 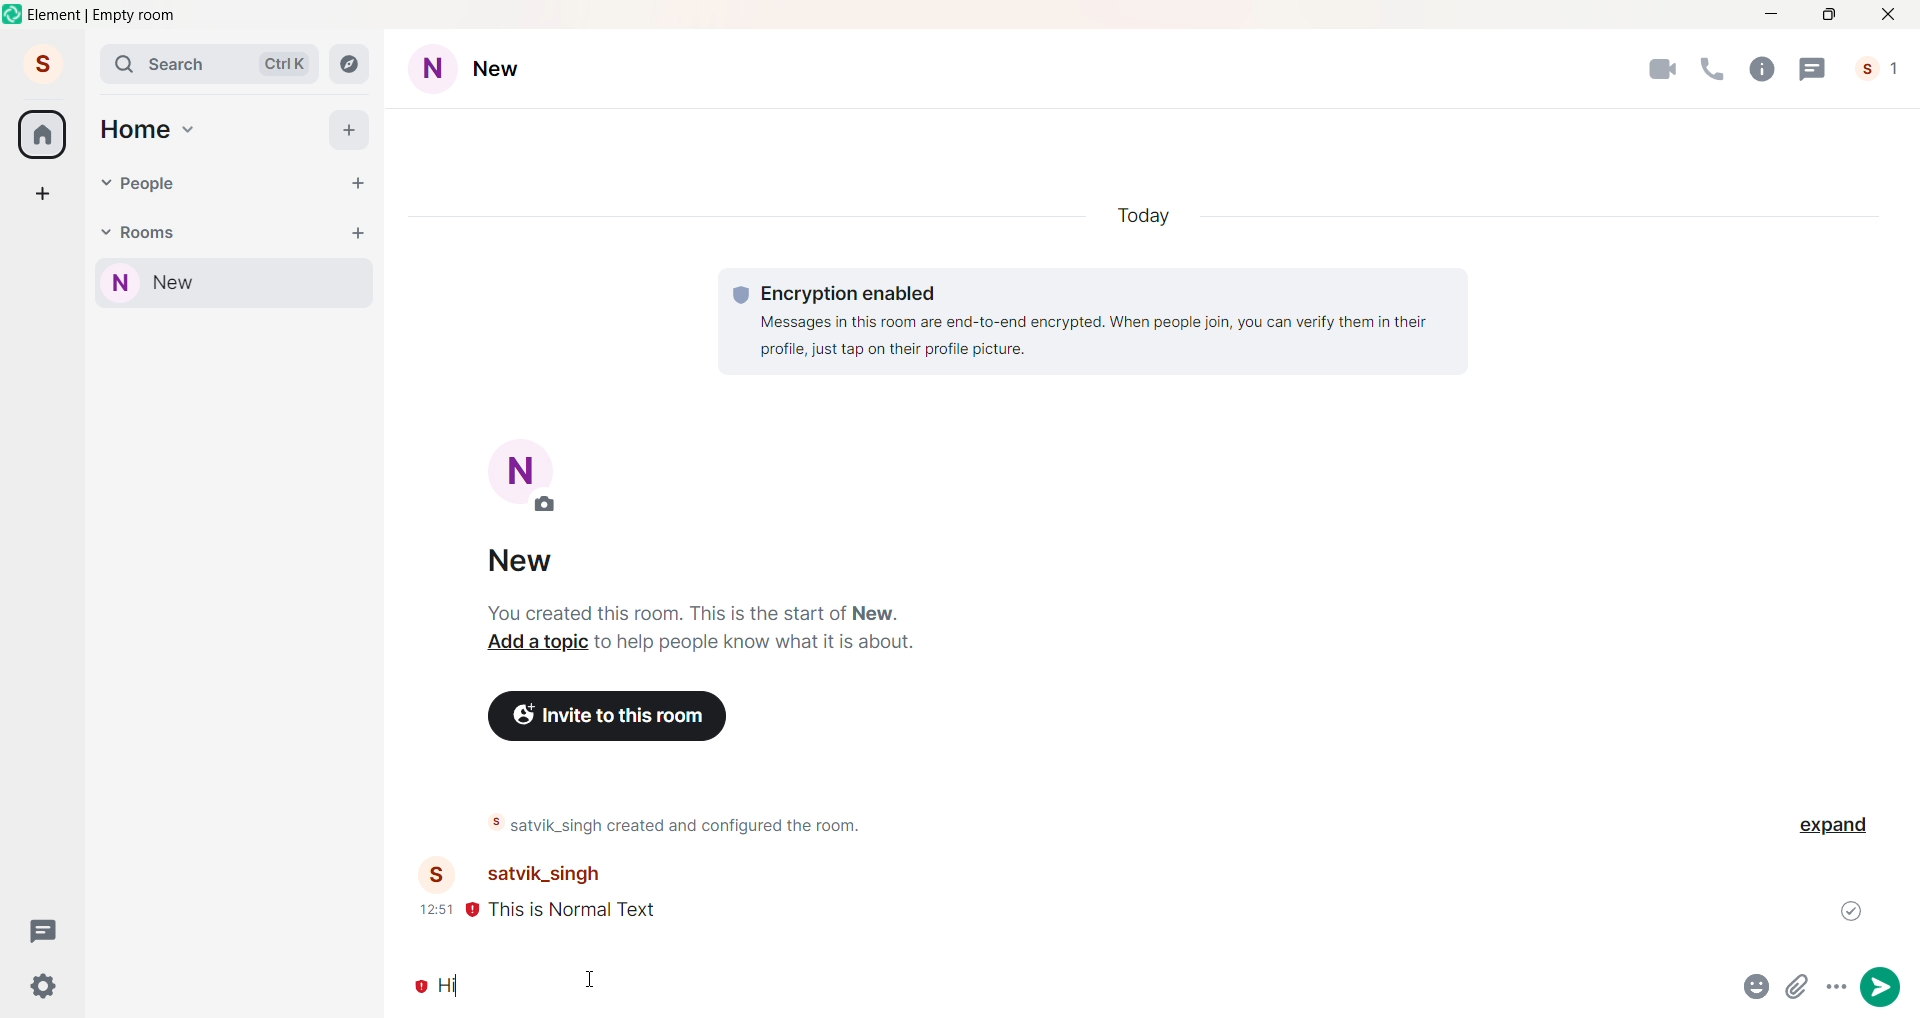 What do you see at coordinates (1838, 987) in the screenshot?
I see `more options` at bounding box center [1838, 987].